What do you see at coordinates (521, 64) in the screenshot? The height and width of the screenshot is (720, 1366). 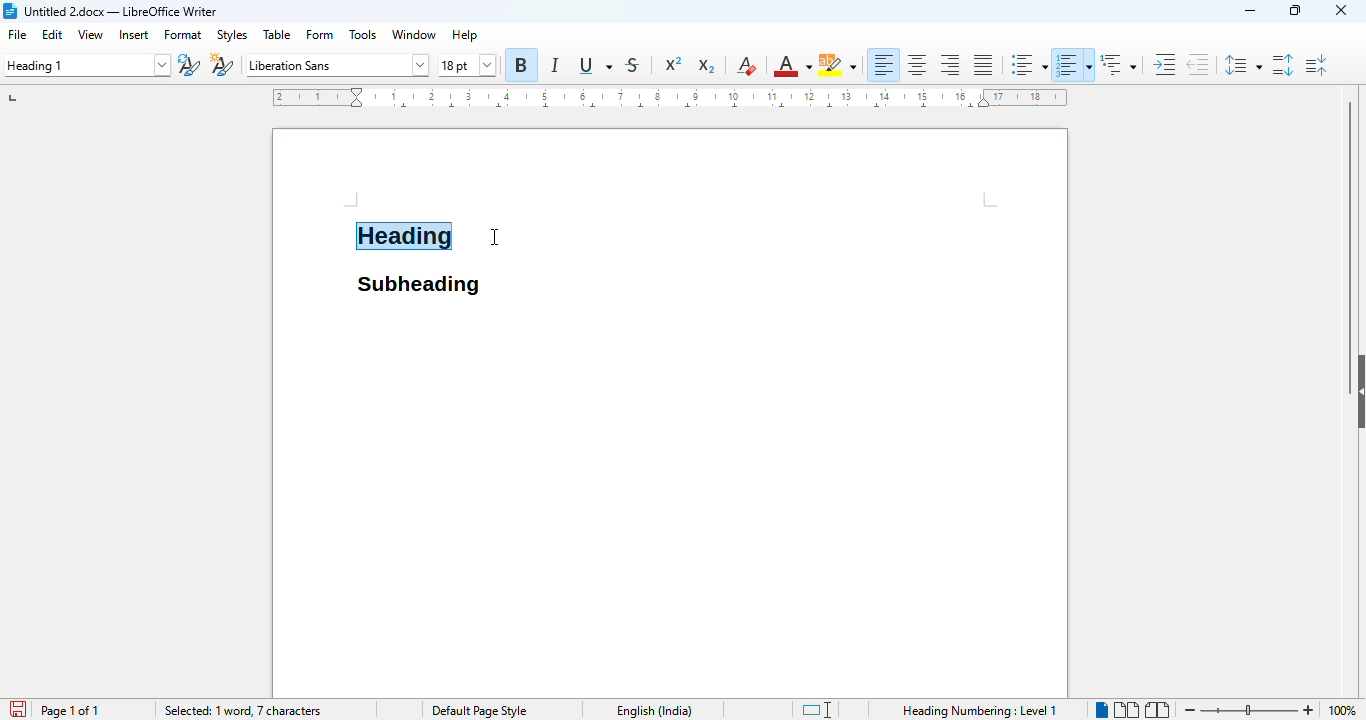 I see `Bold selected` at bounding box center [521, 64].